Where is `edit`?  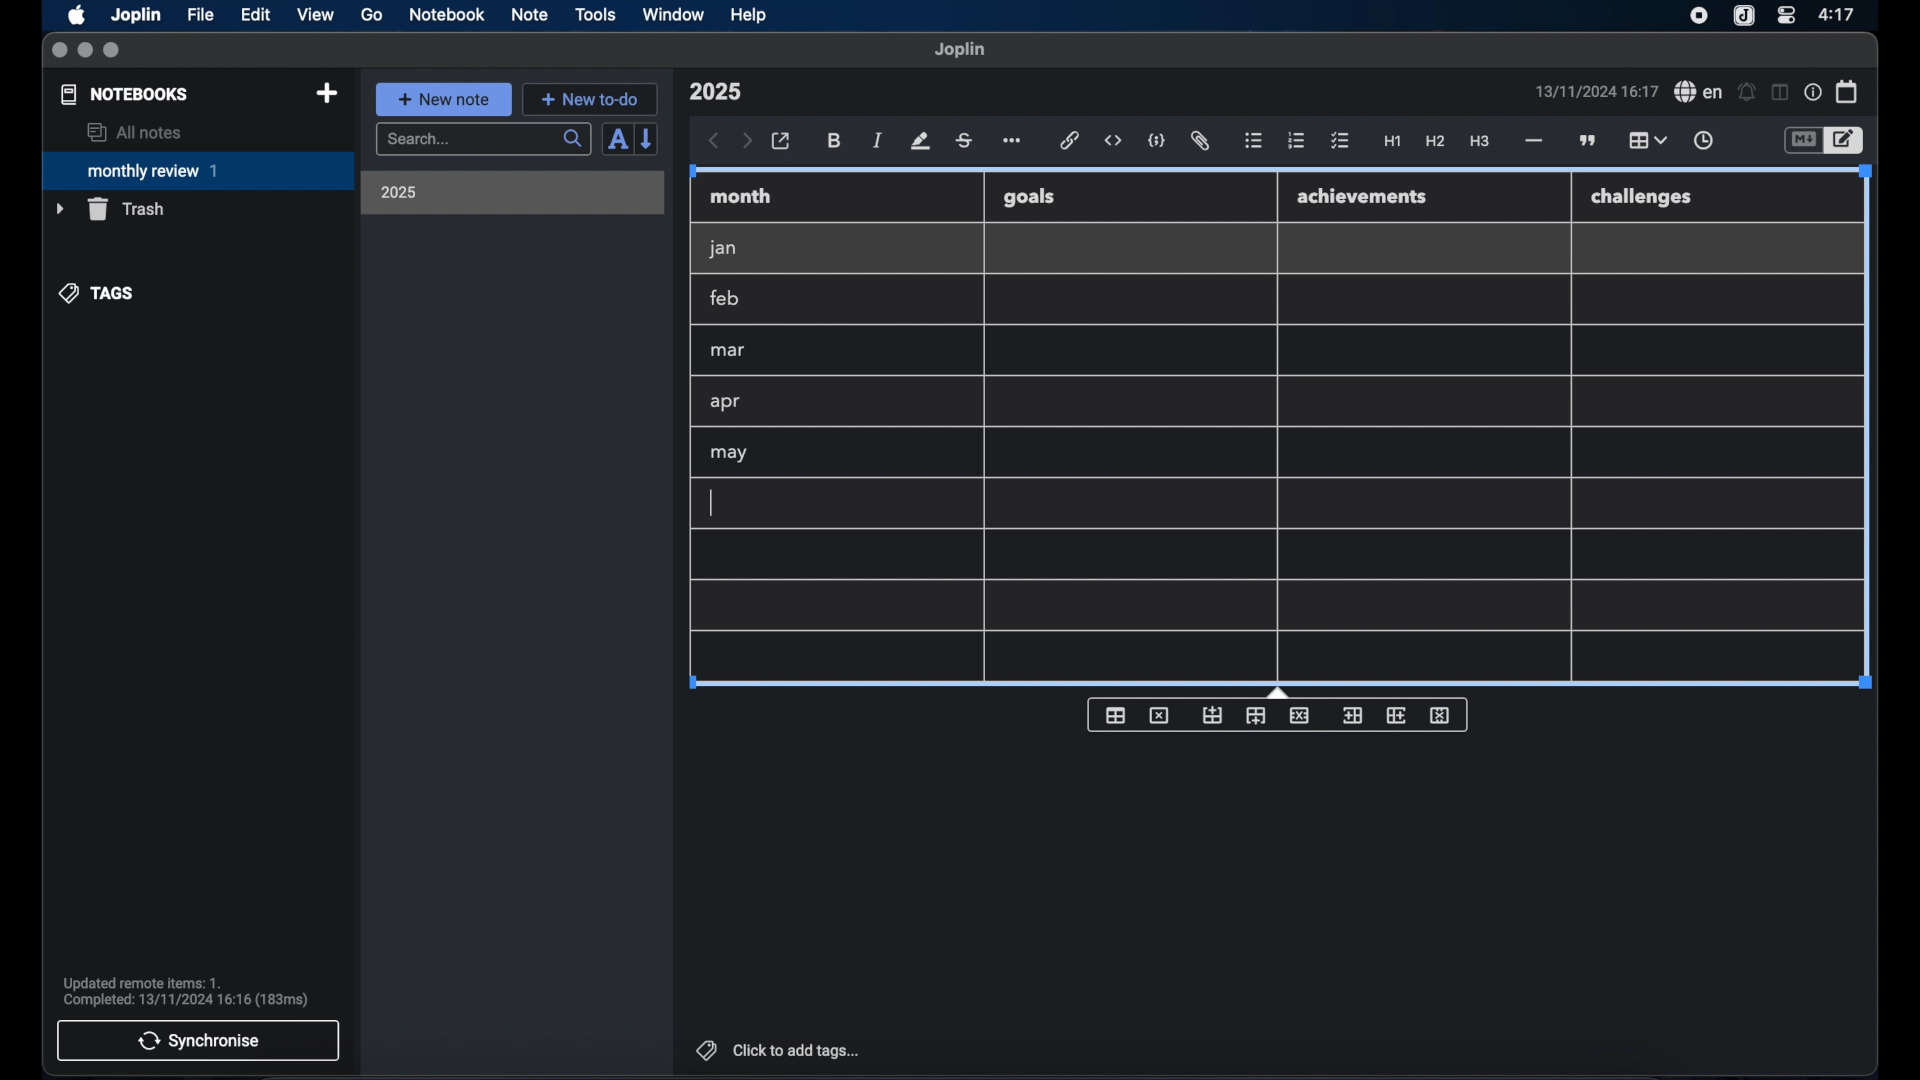 edit is located at coordinates (257, 15).